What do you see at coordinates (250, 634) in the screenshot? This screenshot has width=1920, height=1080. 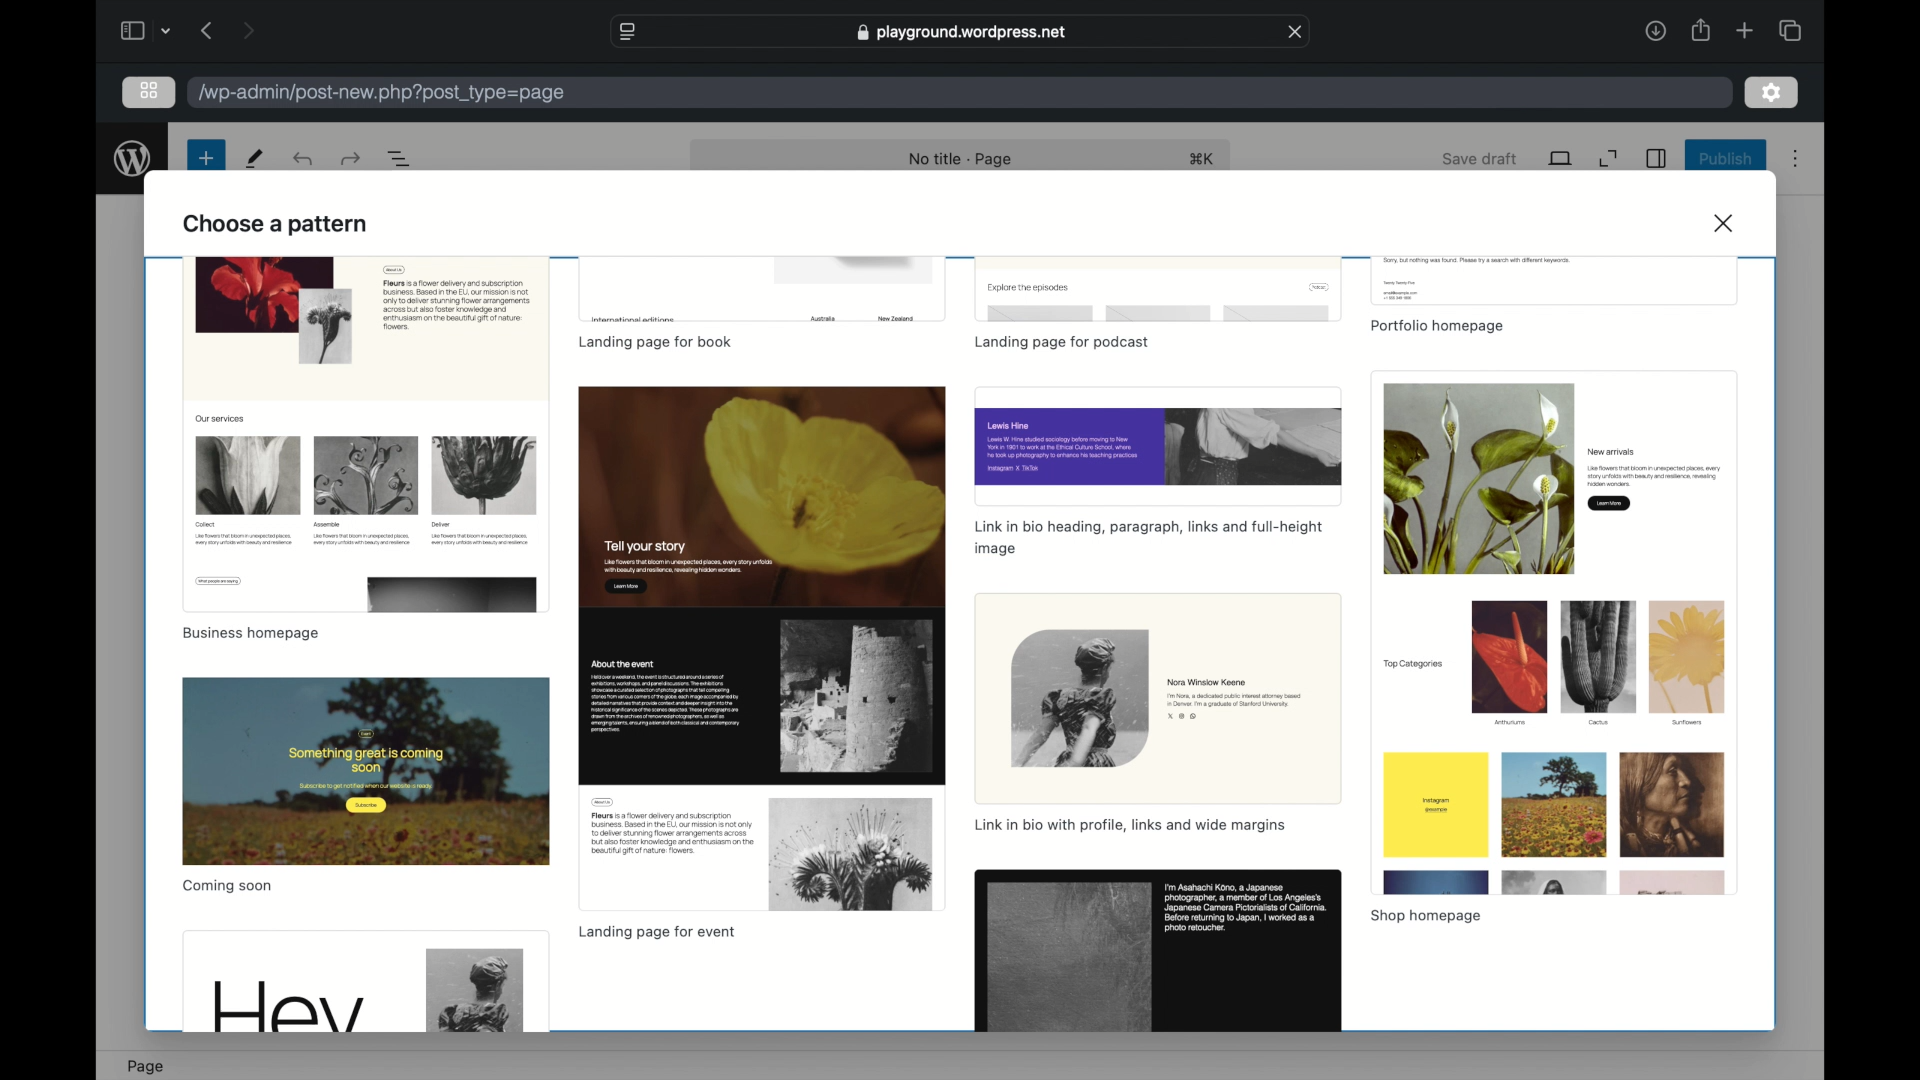 I see `template name` at bounding box center [250, 634].